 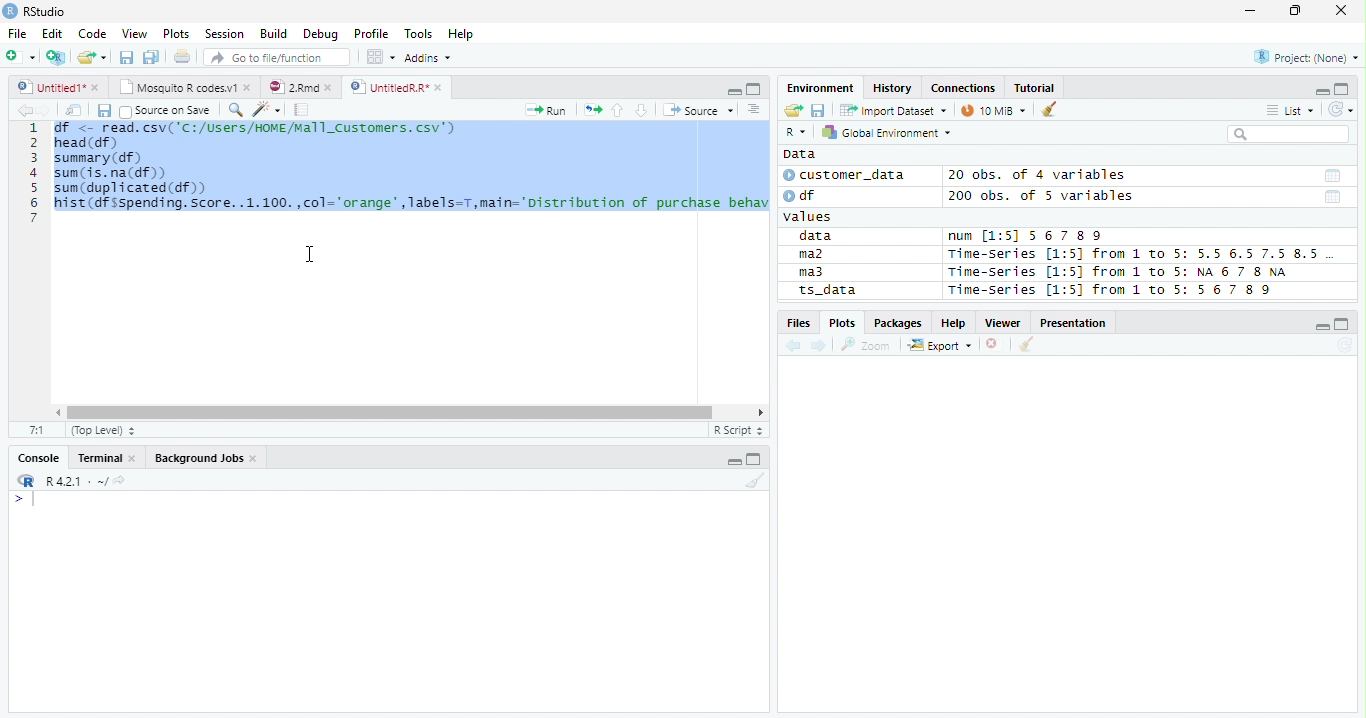 I want to click on Tools, so click(x=422, y=32).